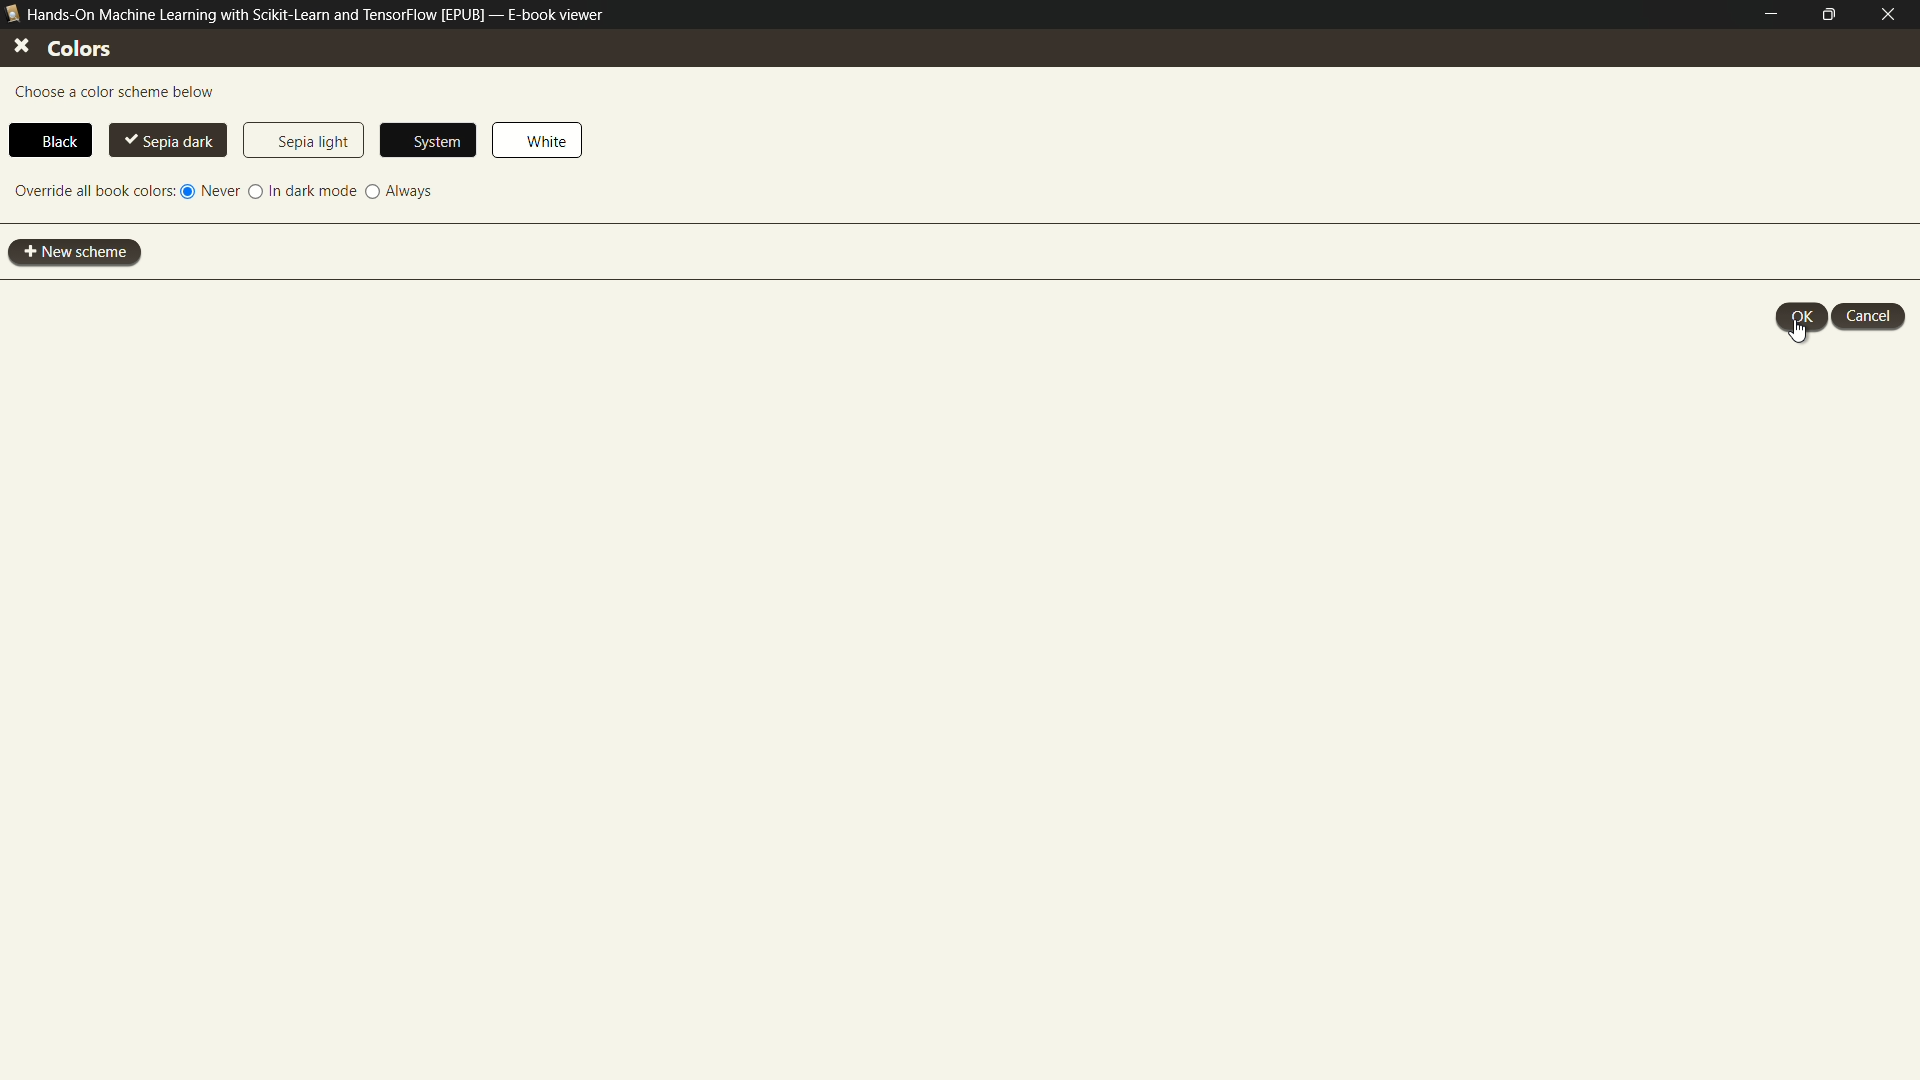 This screenshot has height=1080, width=1920. What do you see at coordinates (306, 19) in the screenshot?
I see `Hands-On Machine Learning with Scikit-Learn and TensorFlow [EPUB] — E-book viewer` at bounding box center [306, 19].